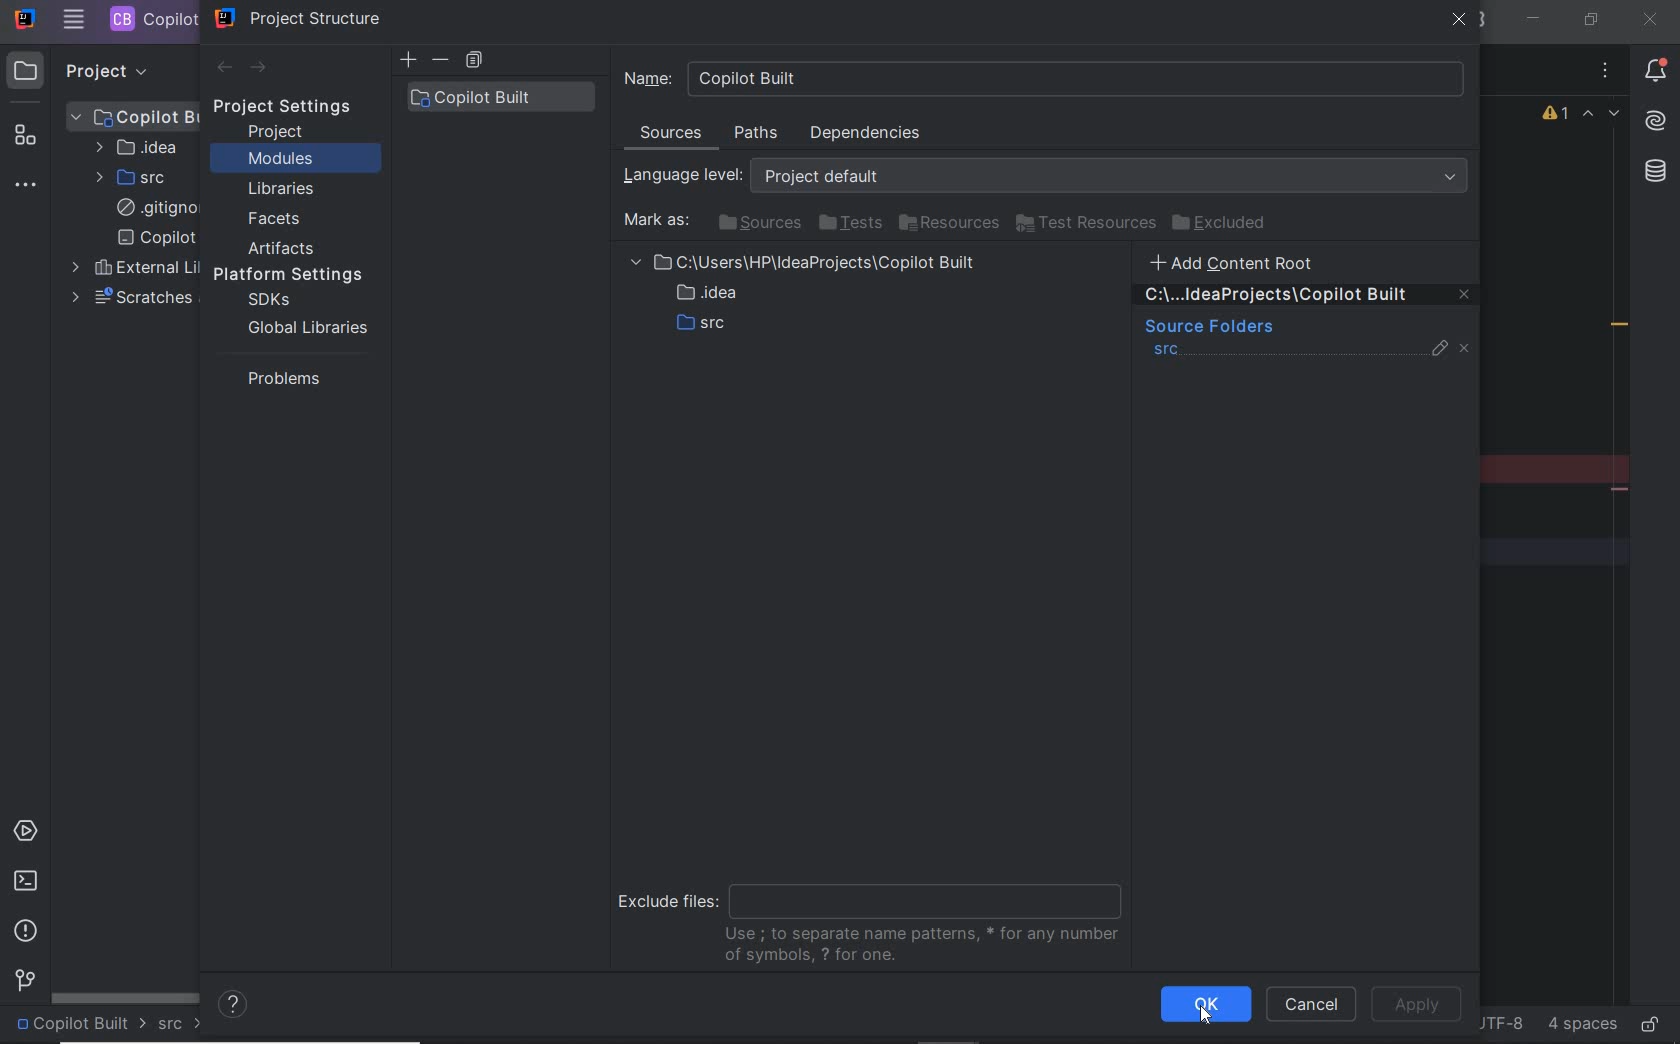  I want to click on sources, so click(757, 222).